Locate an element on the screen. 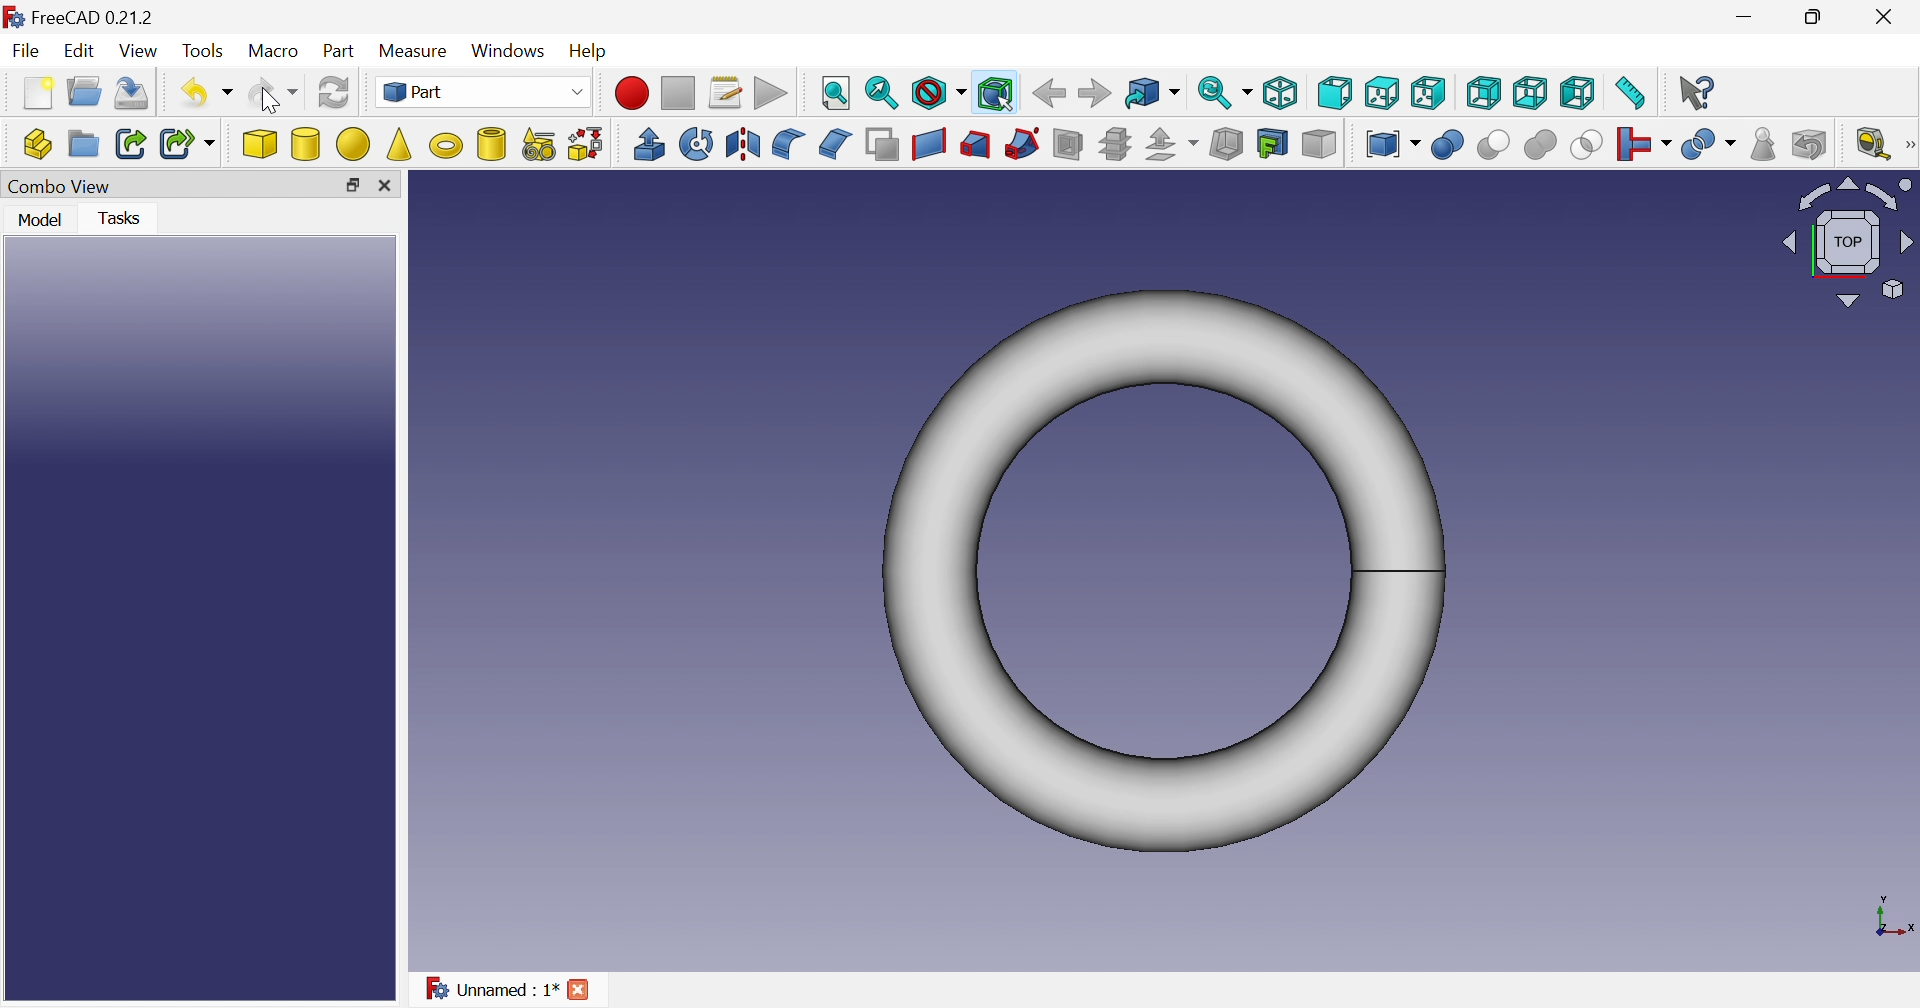  Mirroring... is located at coordinates (741, 144).